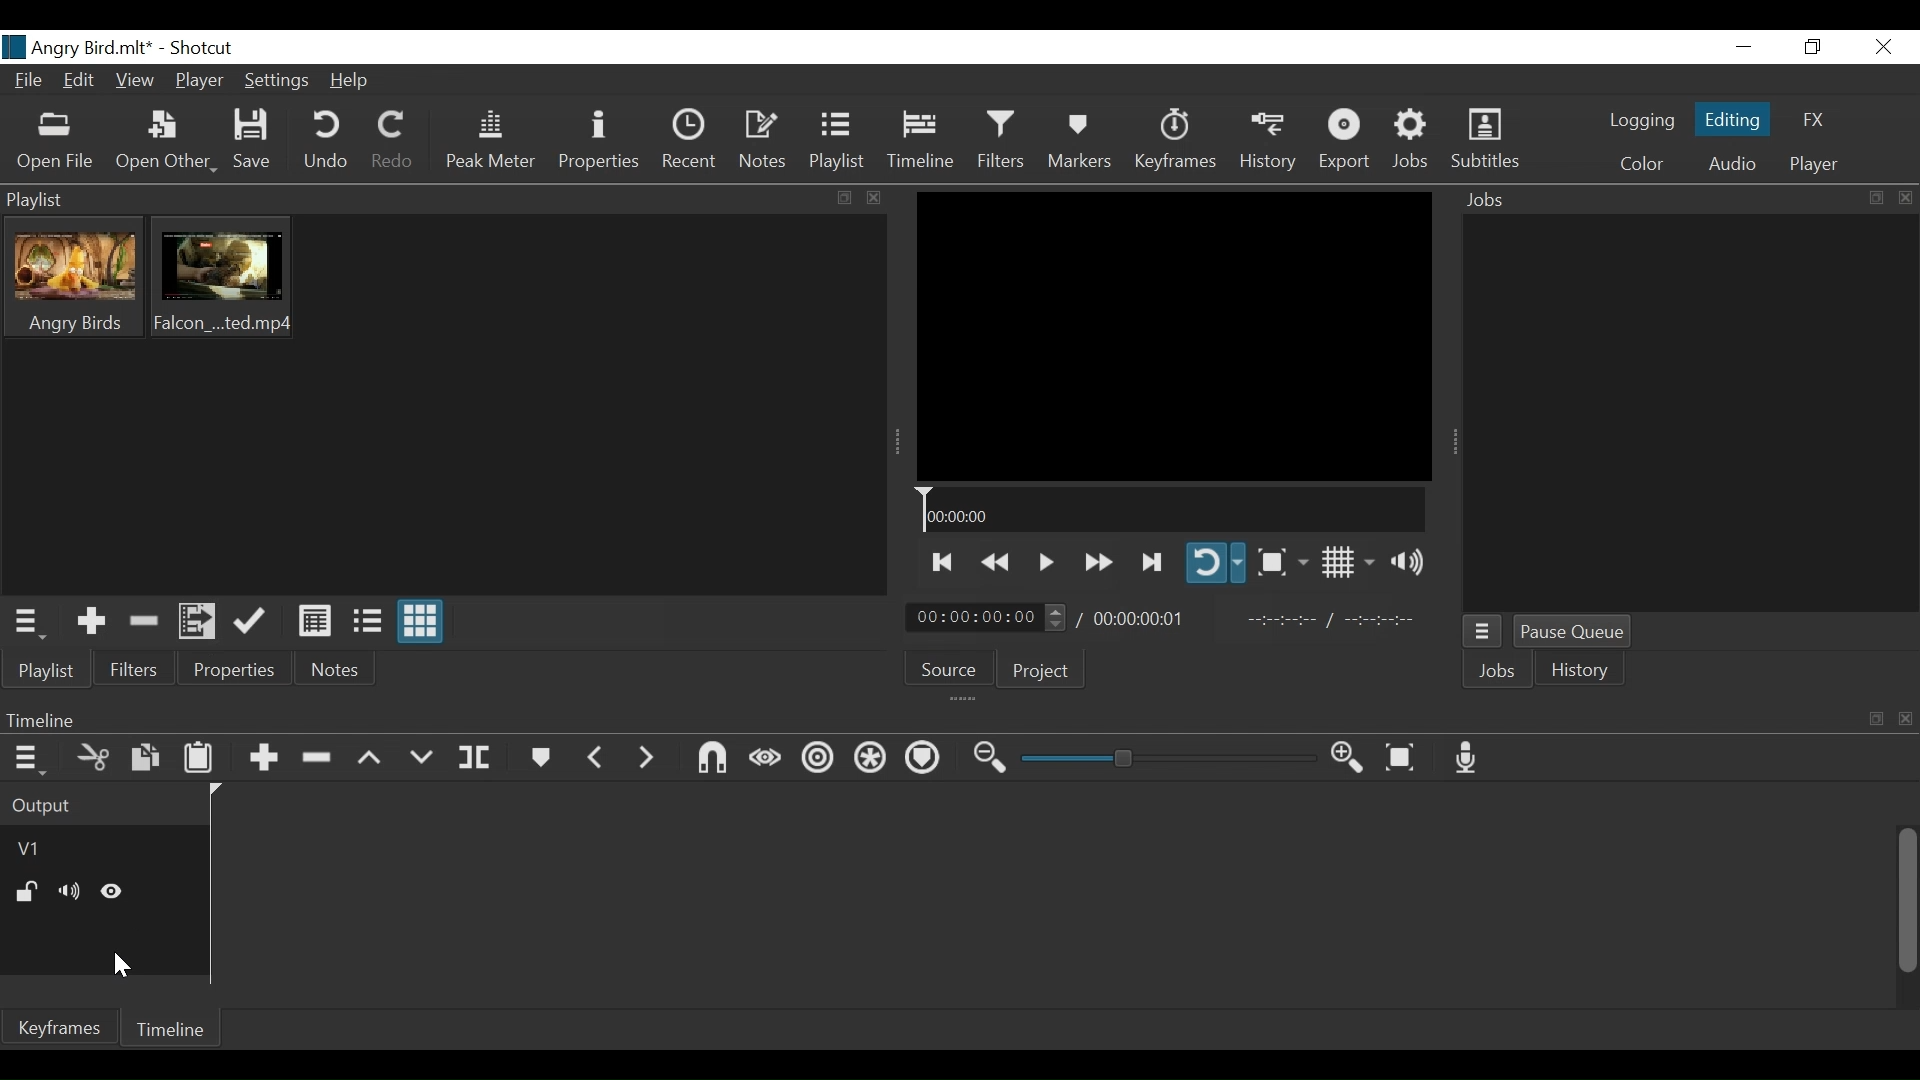 The width and height of the screenshot is (1920, 1080). I want to click on Toggle player looping, so click(1217, 563).